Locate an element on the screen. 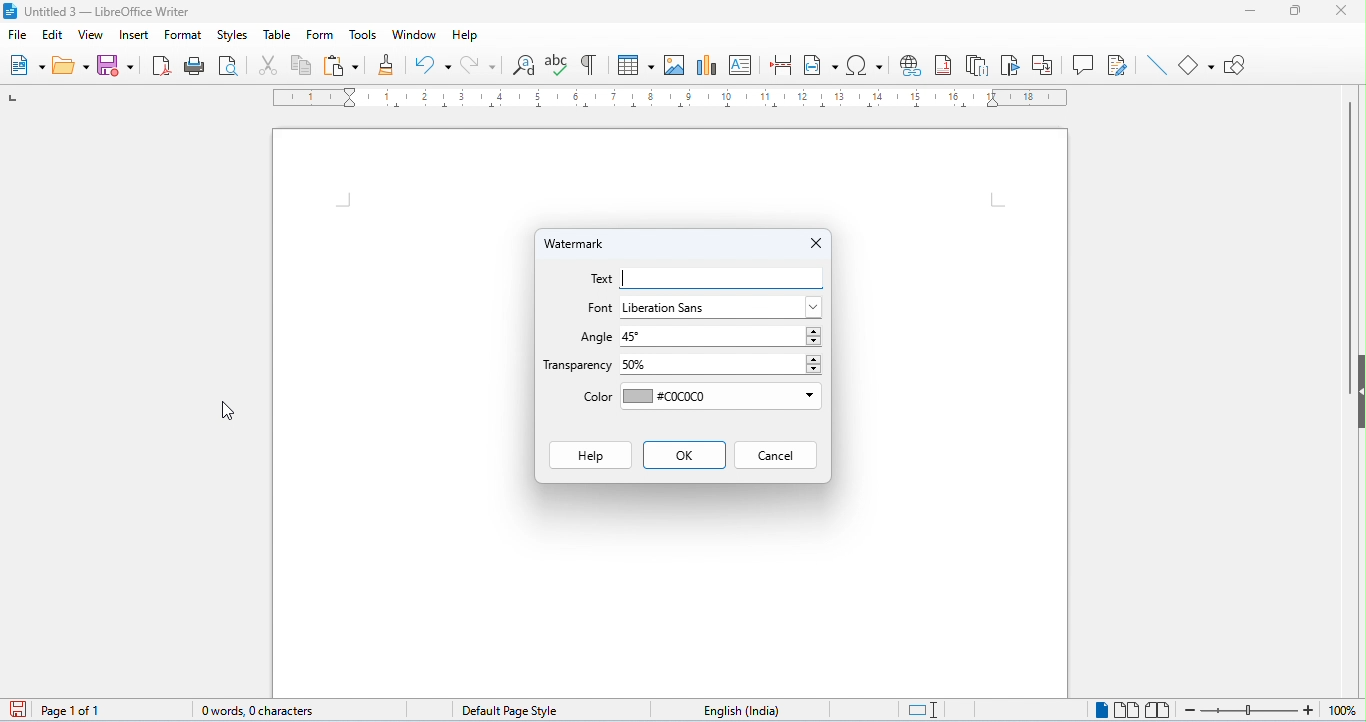 The height and width of the screenshot is (722, 1366). save is located at coordinates (116, 65).